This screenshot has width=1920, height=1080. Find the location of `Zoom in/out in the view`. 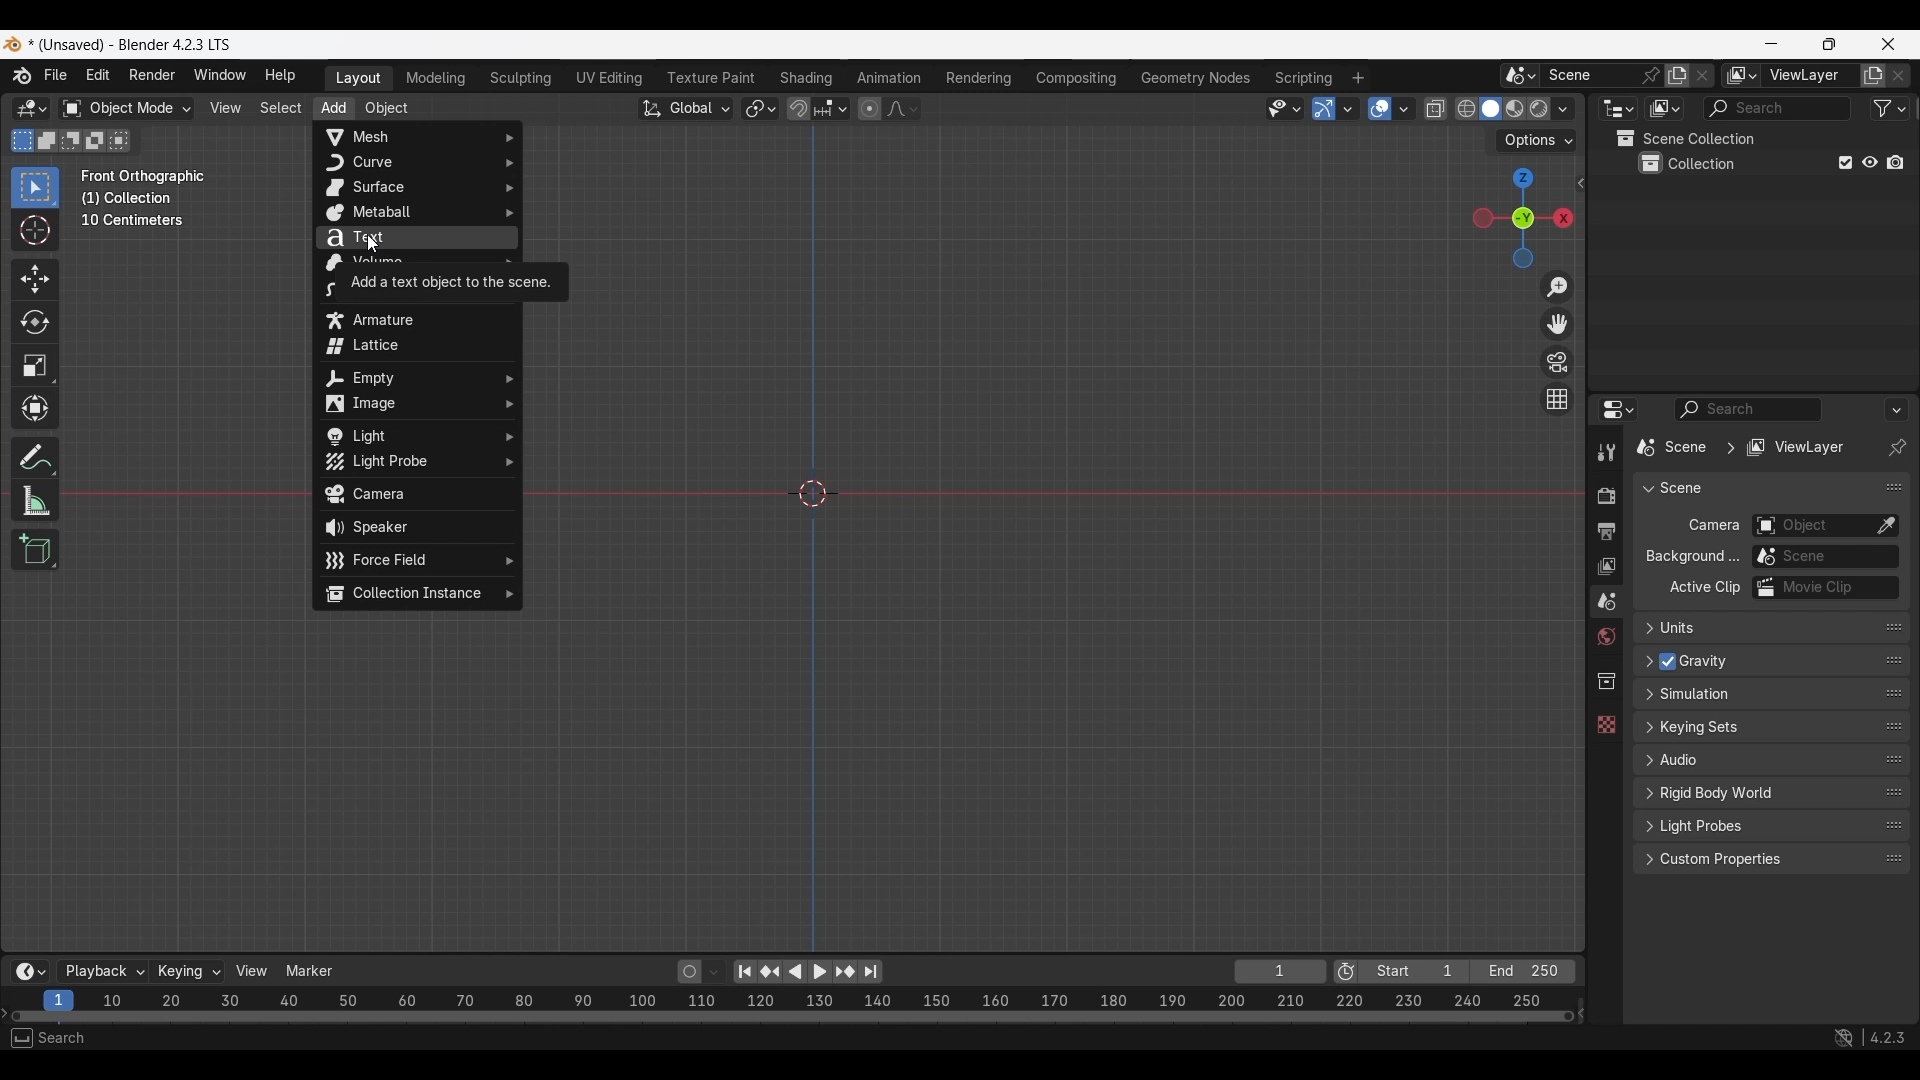

Zoom in/out in the view is located at coordinates (1556, 288).